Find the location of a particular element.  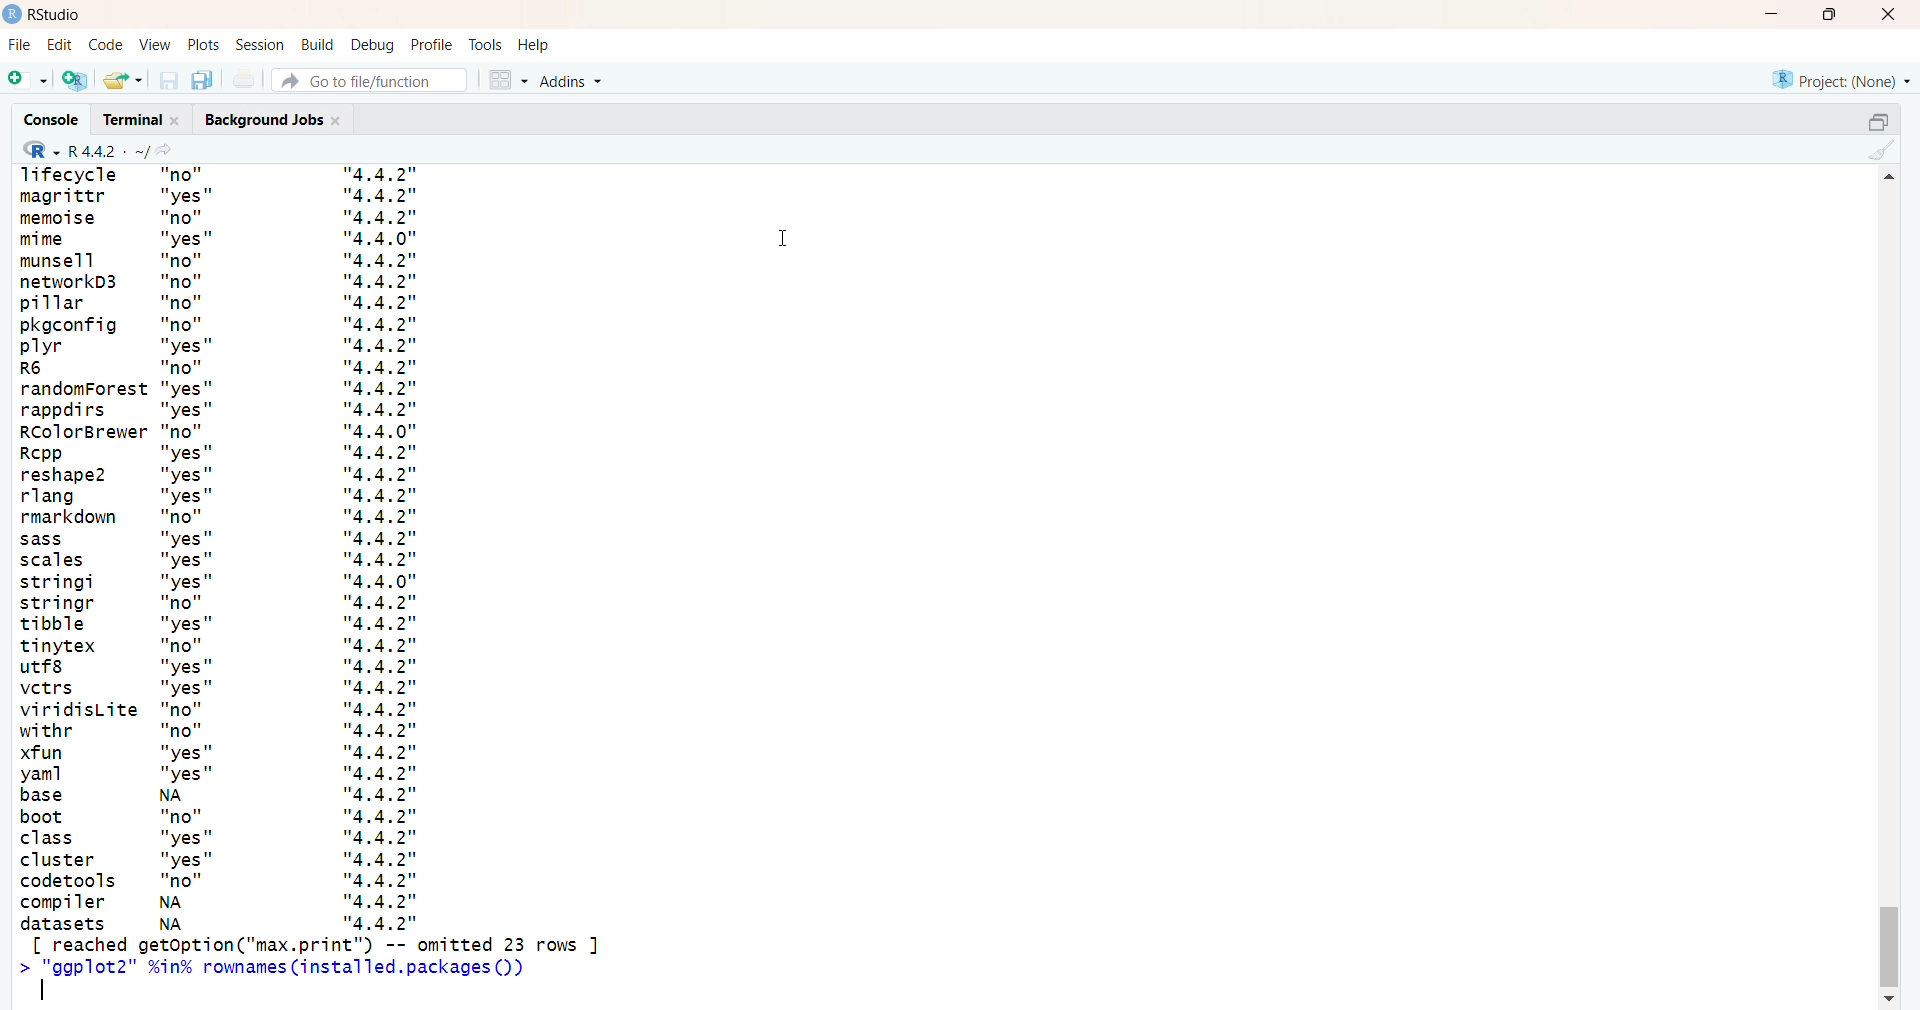

new file is located at coordinates (27, 82).